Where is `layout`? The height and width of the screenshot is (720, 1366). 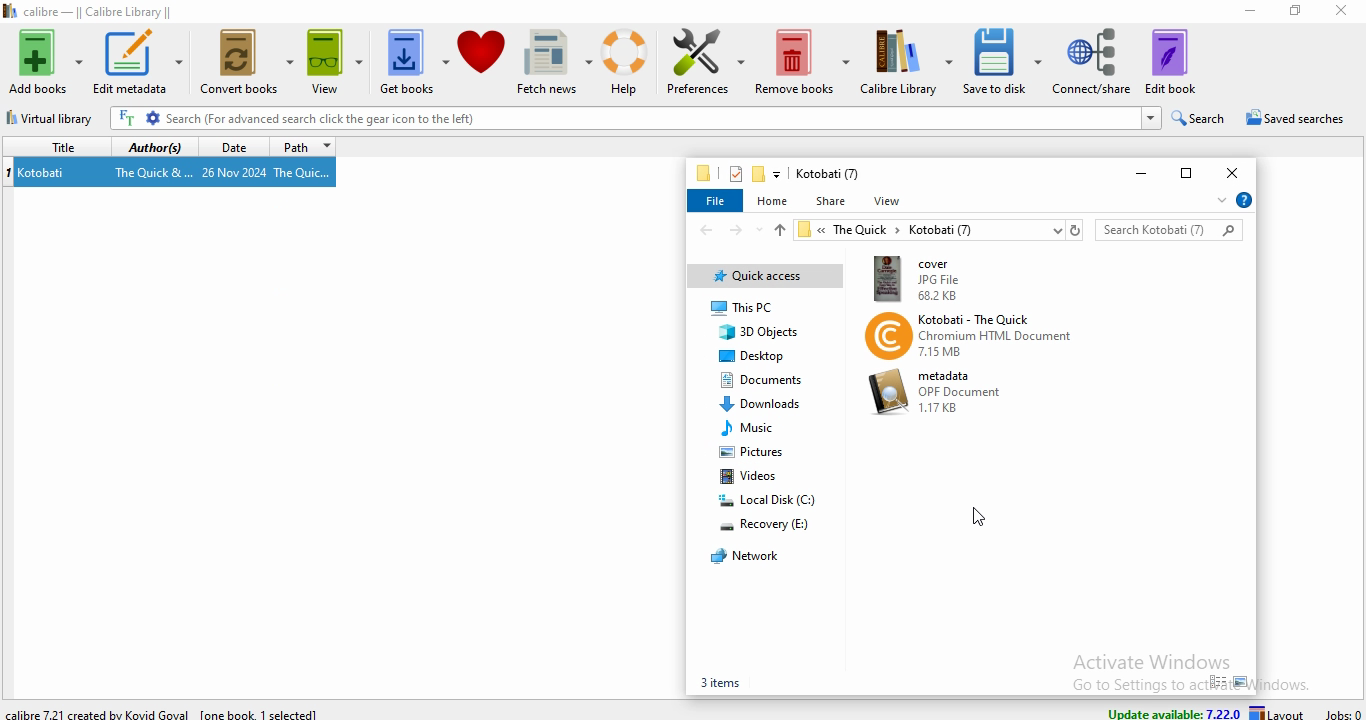
layout is located at coordinates (1281, 712).